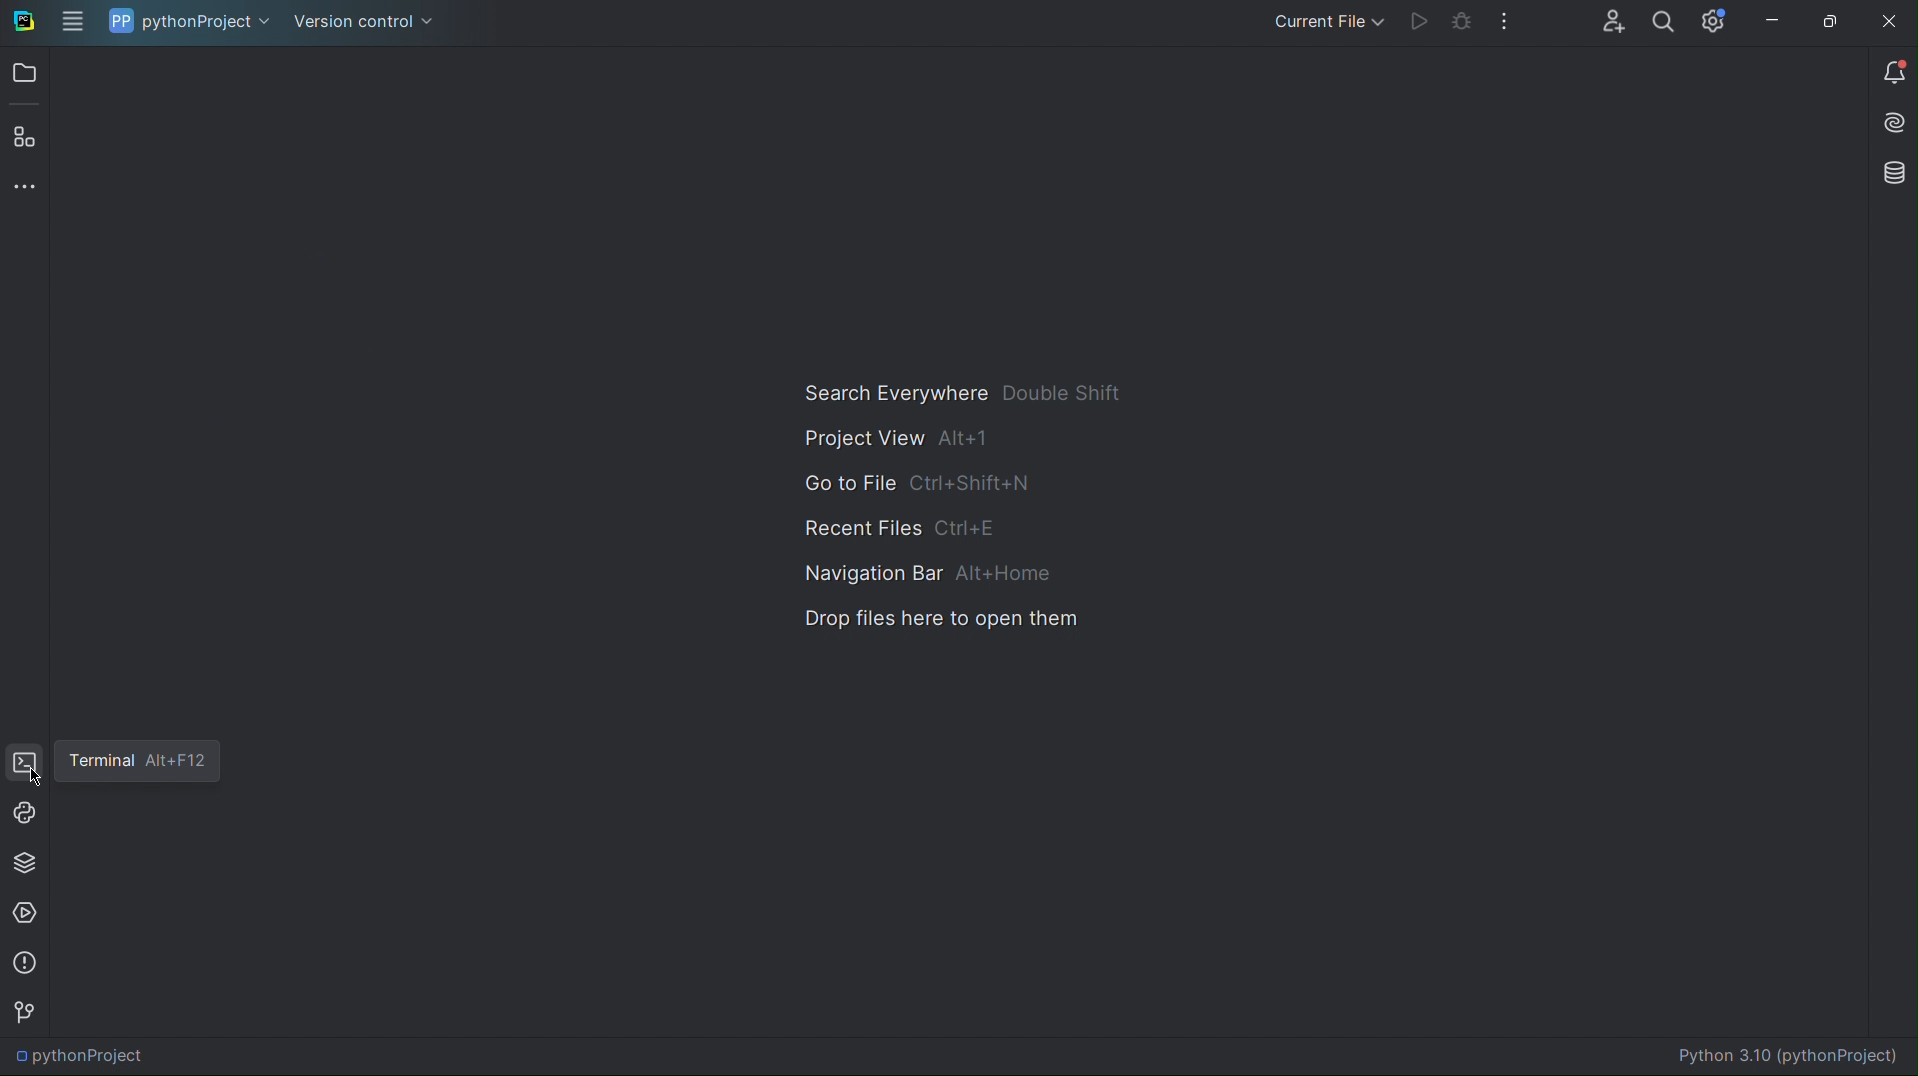 The image size is (1918, 1076). I want to click on Terminal, so click(25, 761).